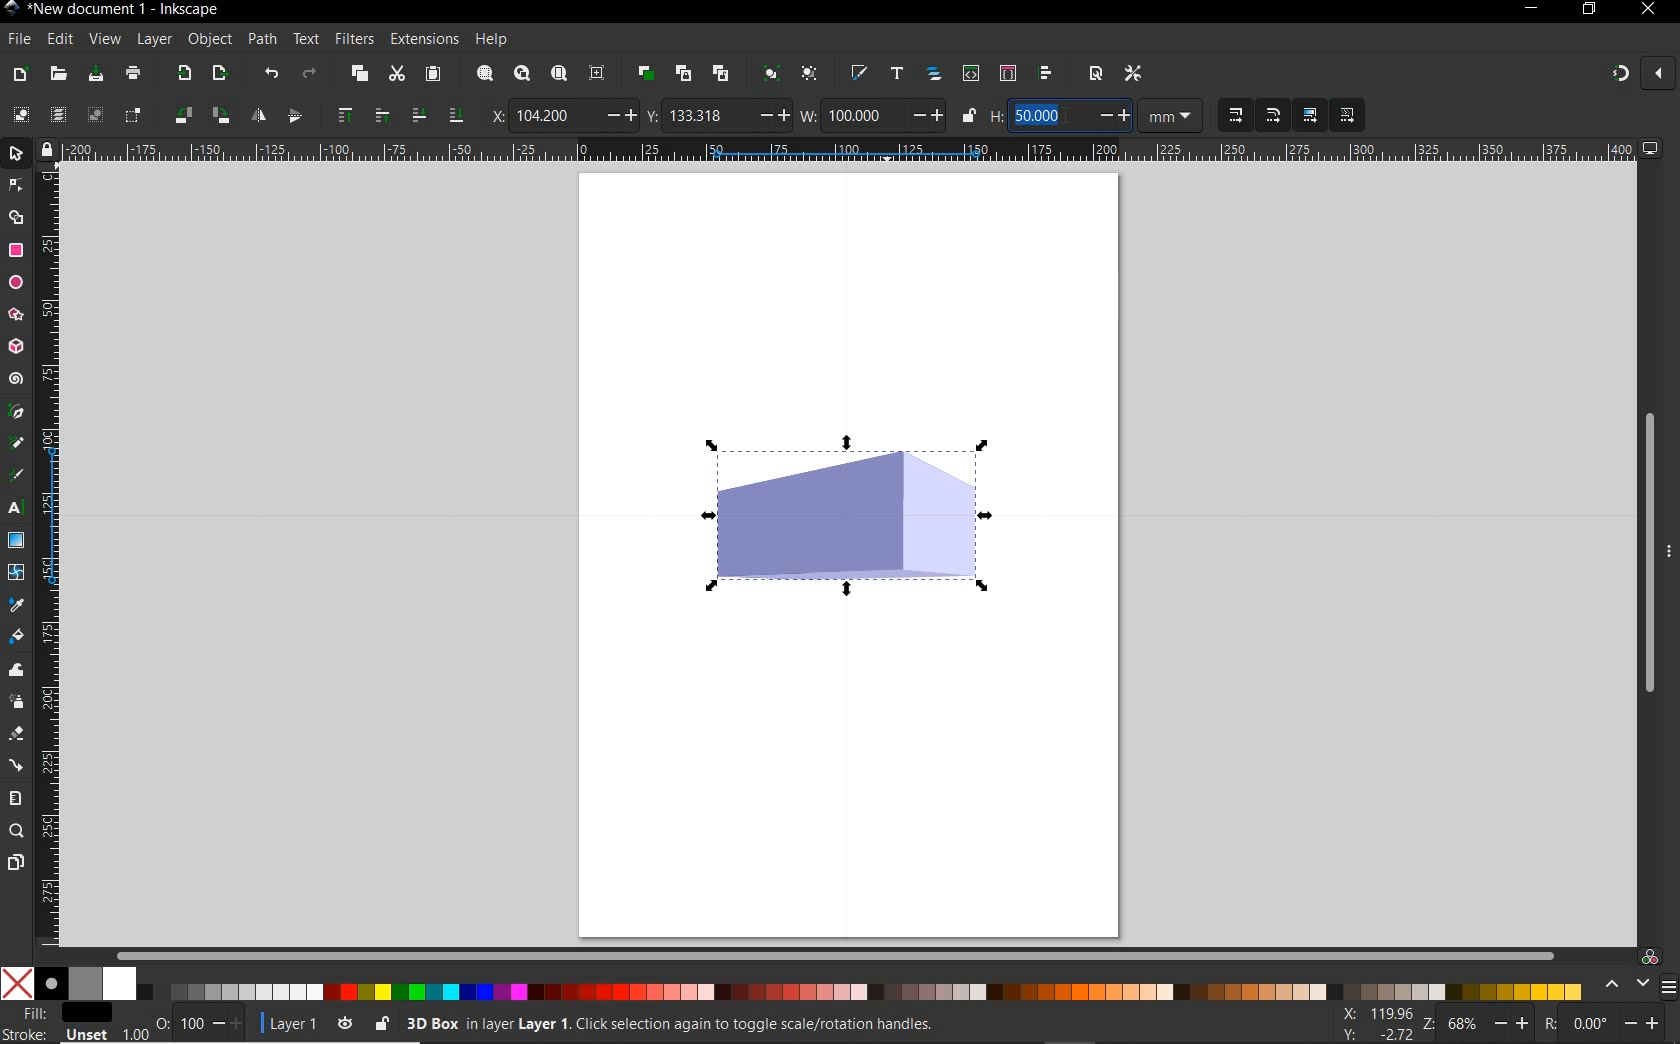  What do you see at coordinates (1657, 72) in the screenshot?
I see `close` at bounding box center [1657, 72].